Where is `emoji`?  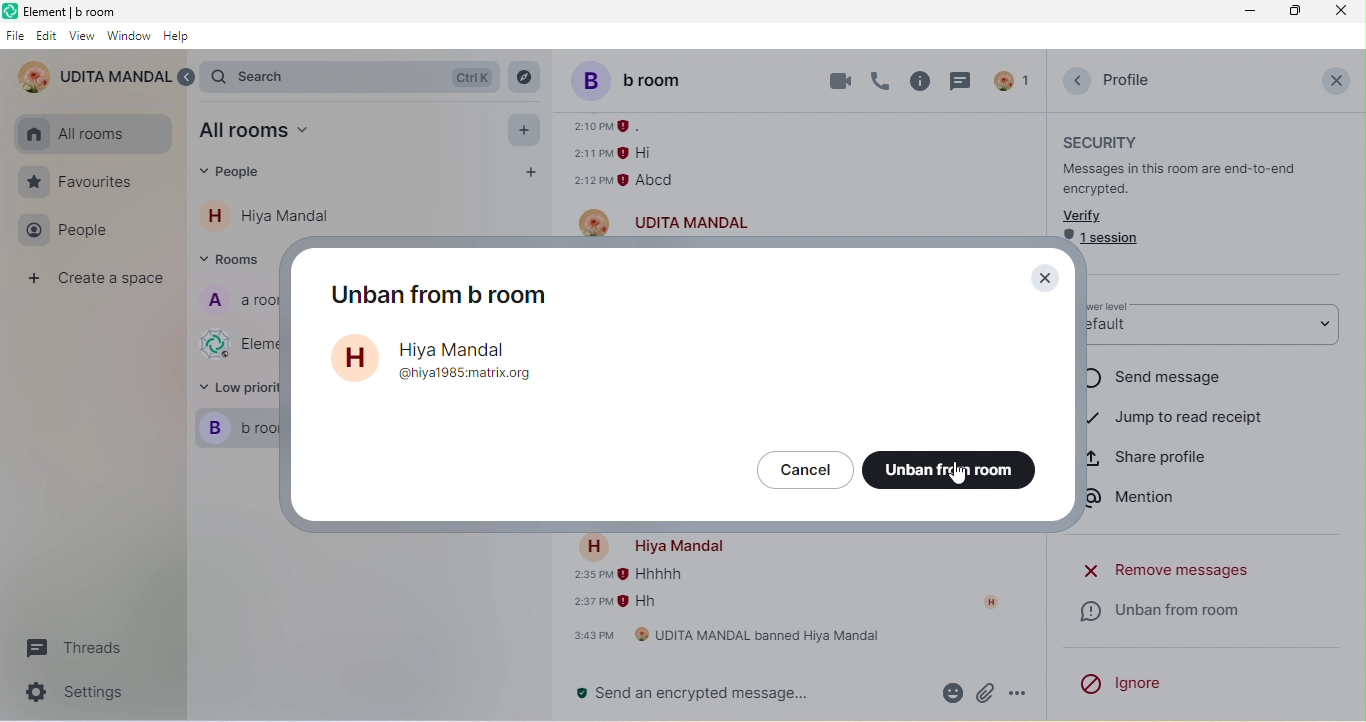
emoji is located at coordinates (949, 692).